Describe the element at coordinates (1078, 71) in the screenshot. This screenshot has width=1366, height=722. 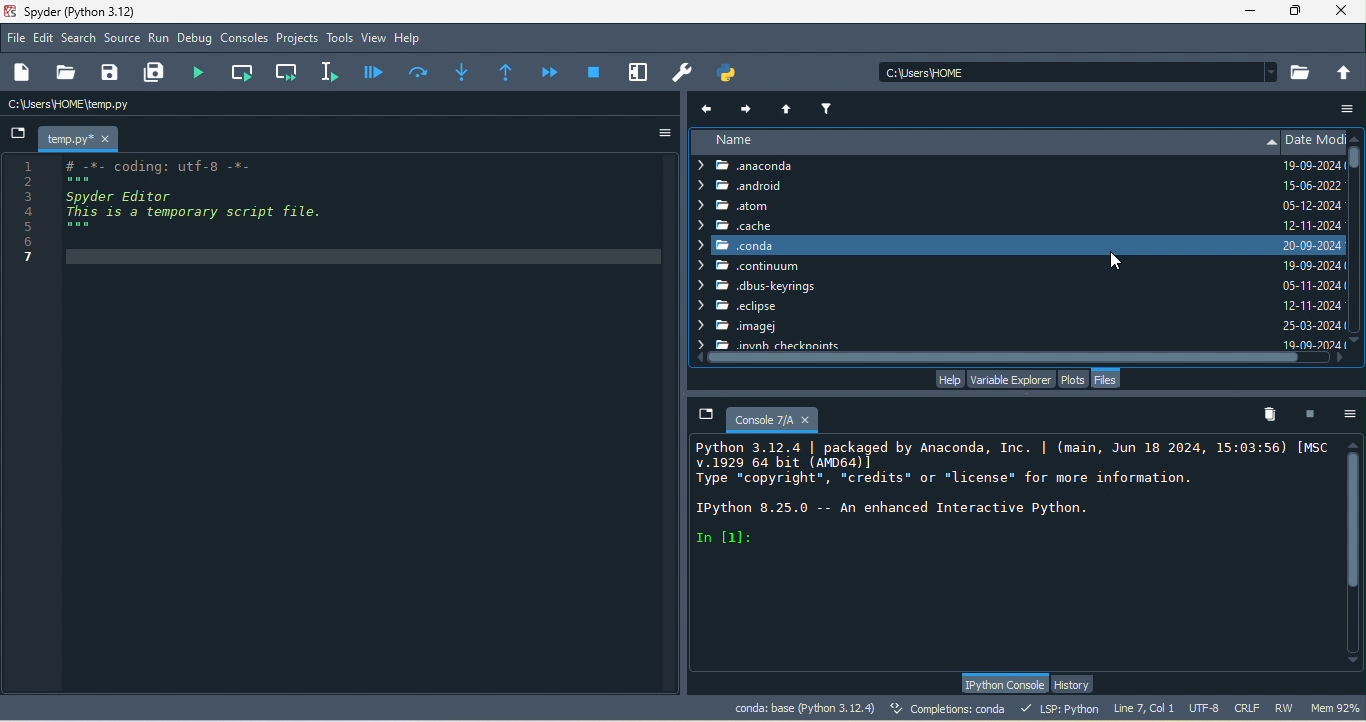
I see `c\users\home` at that location.